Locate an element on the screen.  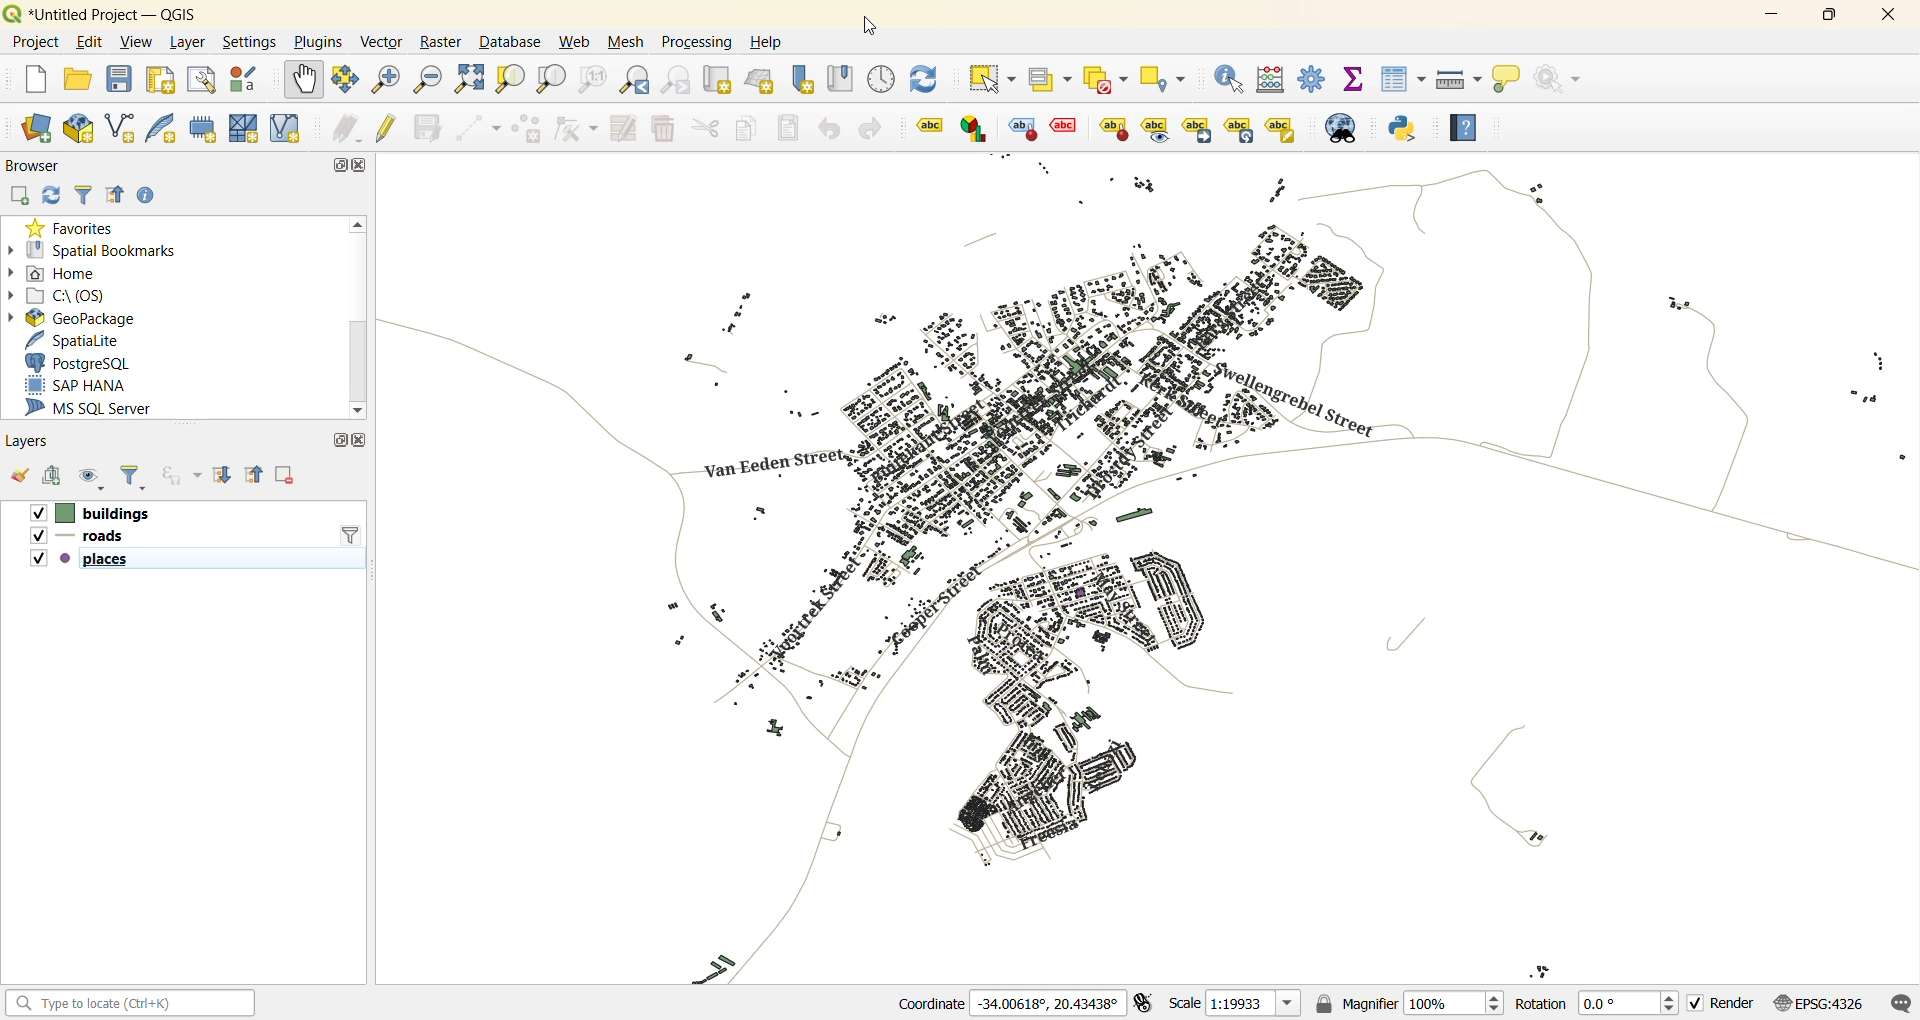
rotate a label is located at coordinates (1240, 130).